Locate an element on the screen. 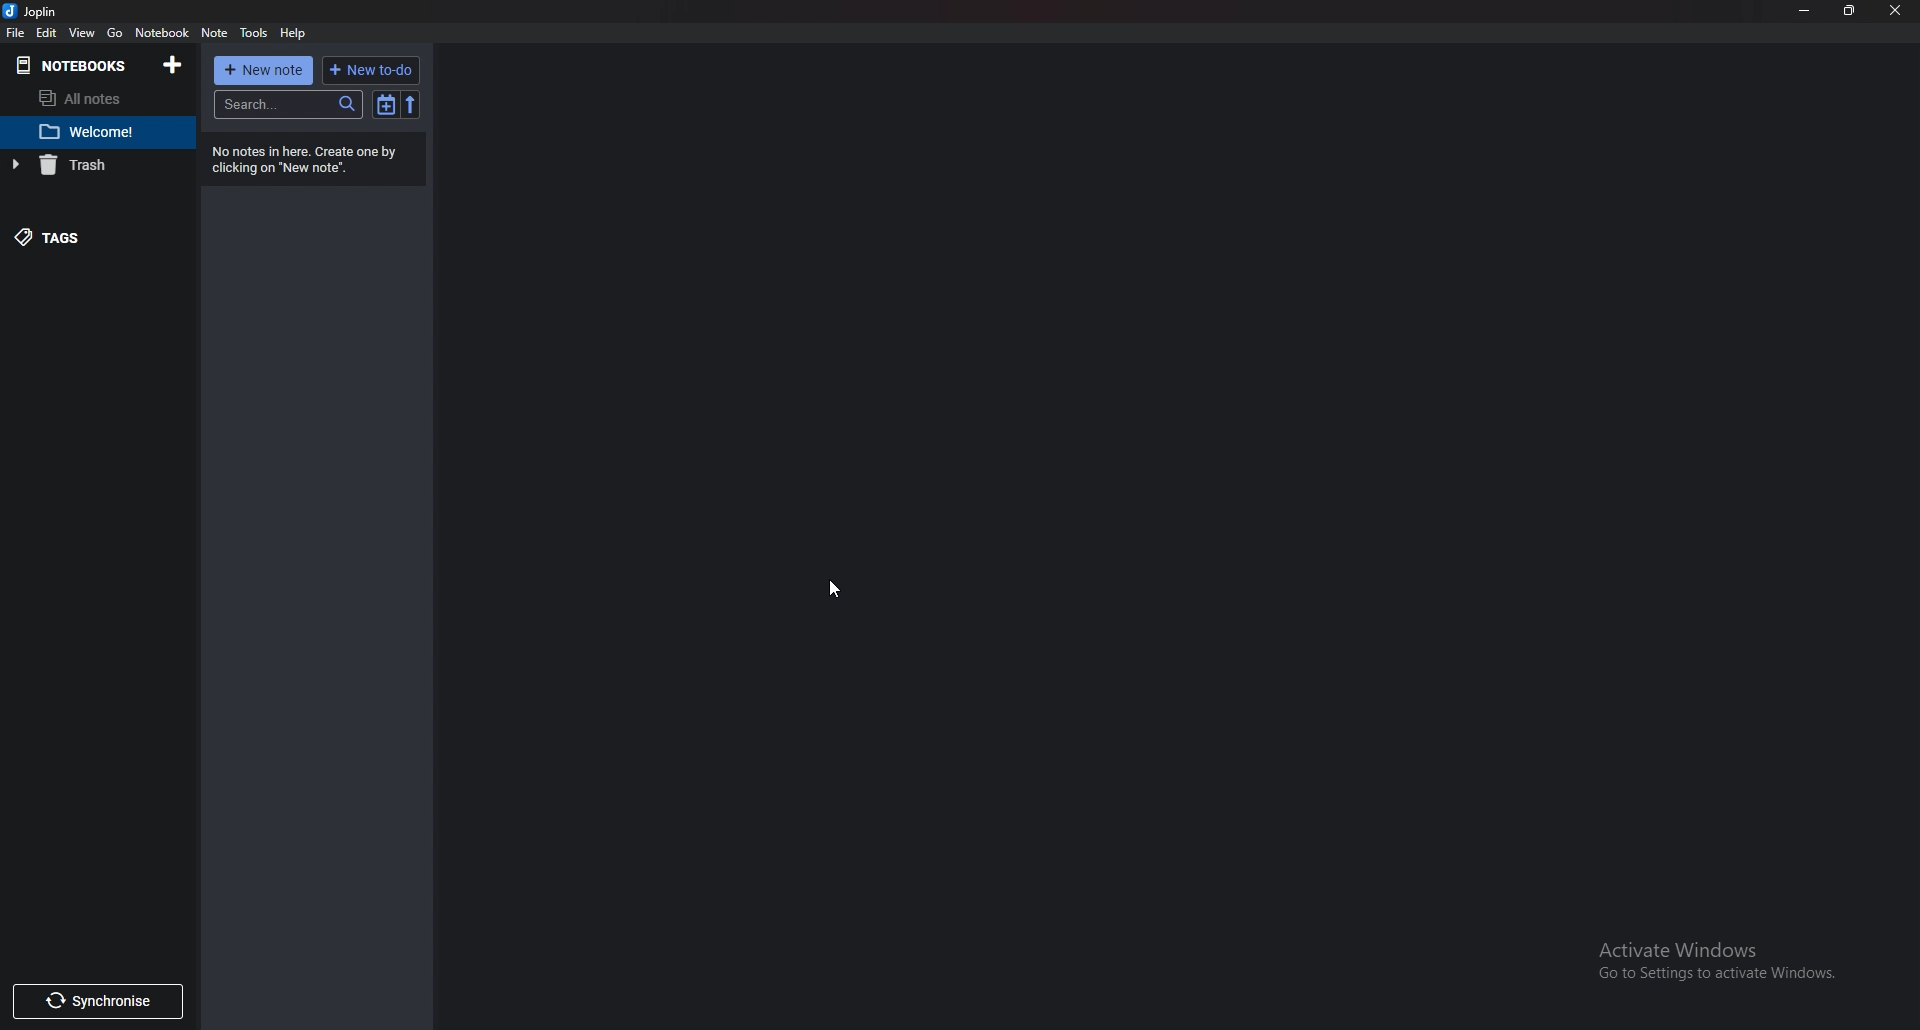  help is located at coordinates (293, 33).